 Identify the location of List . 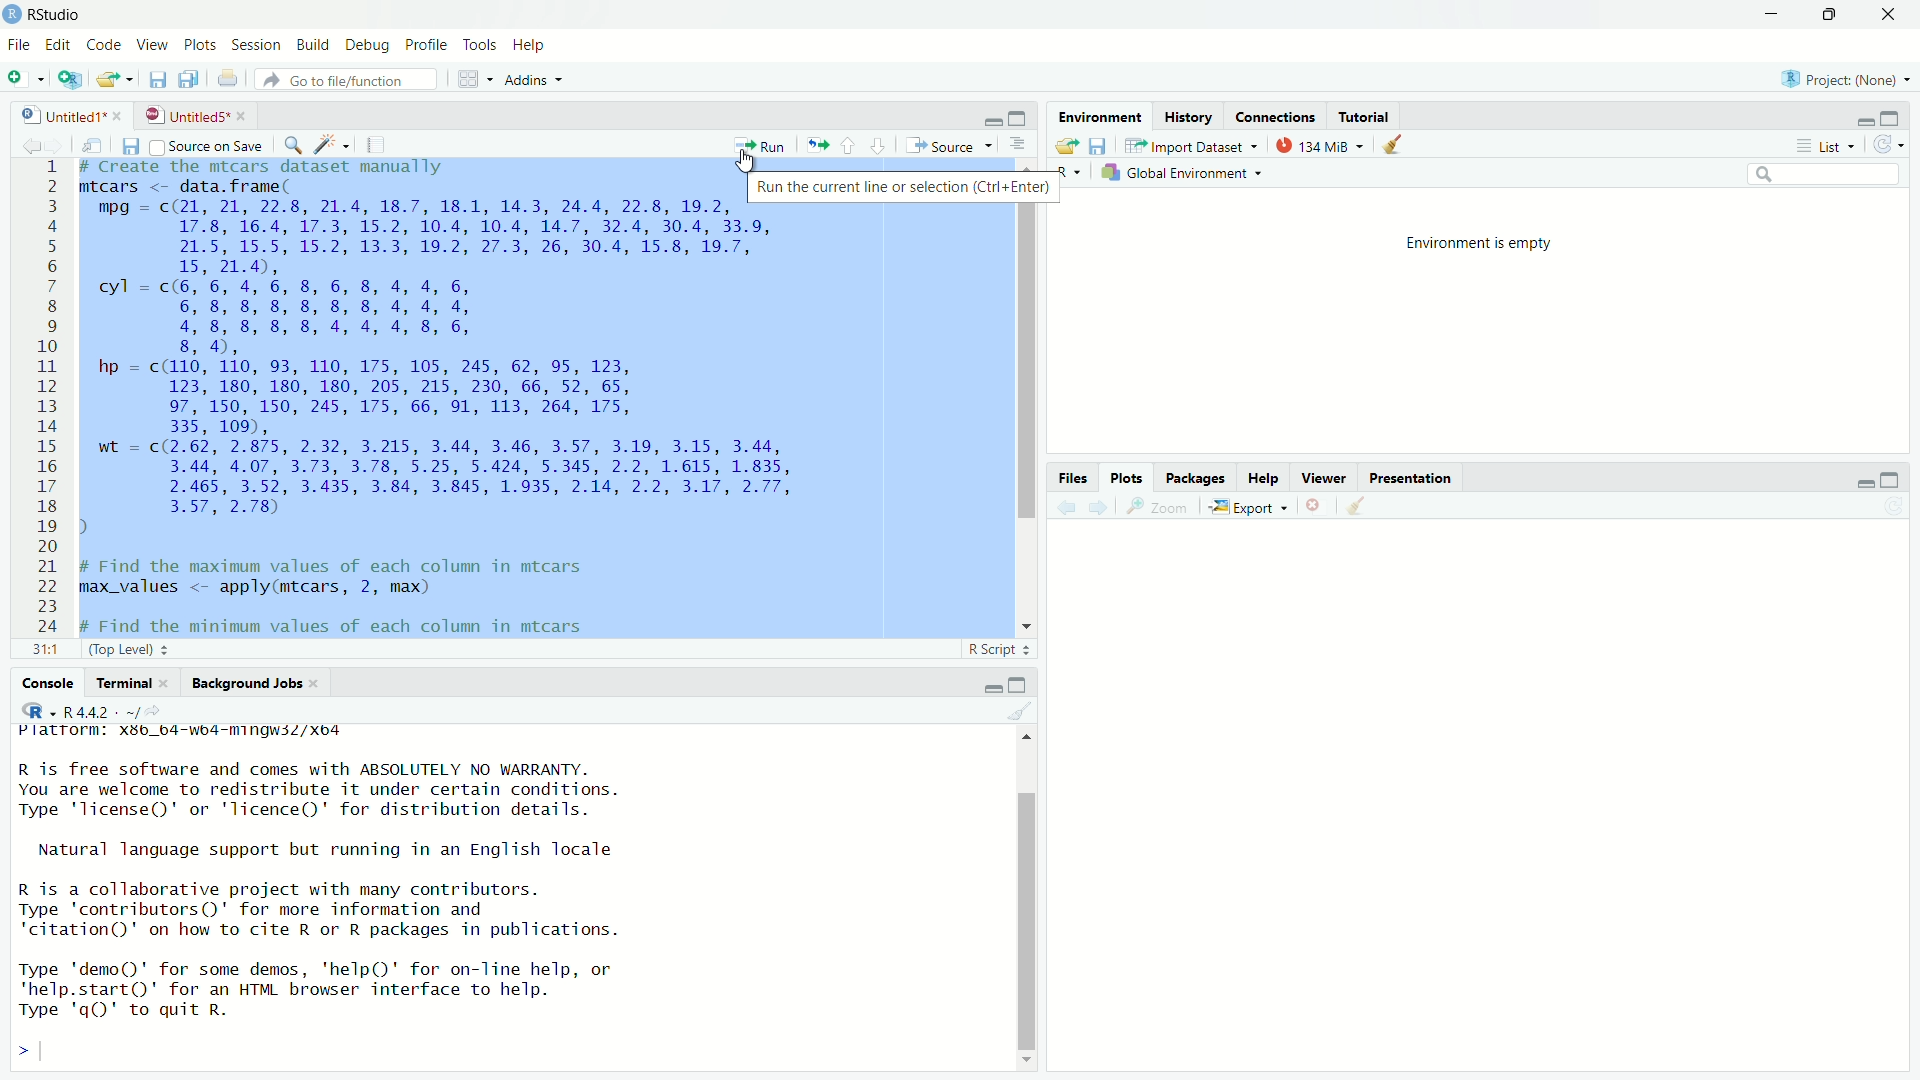
(1824, 144).